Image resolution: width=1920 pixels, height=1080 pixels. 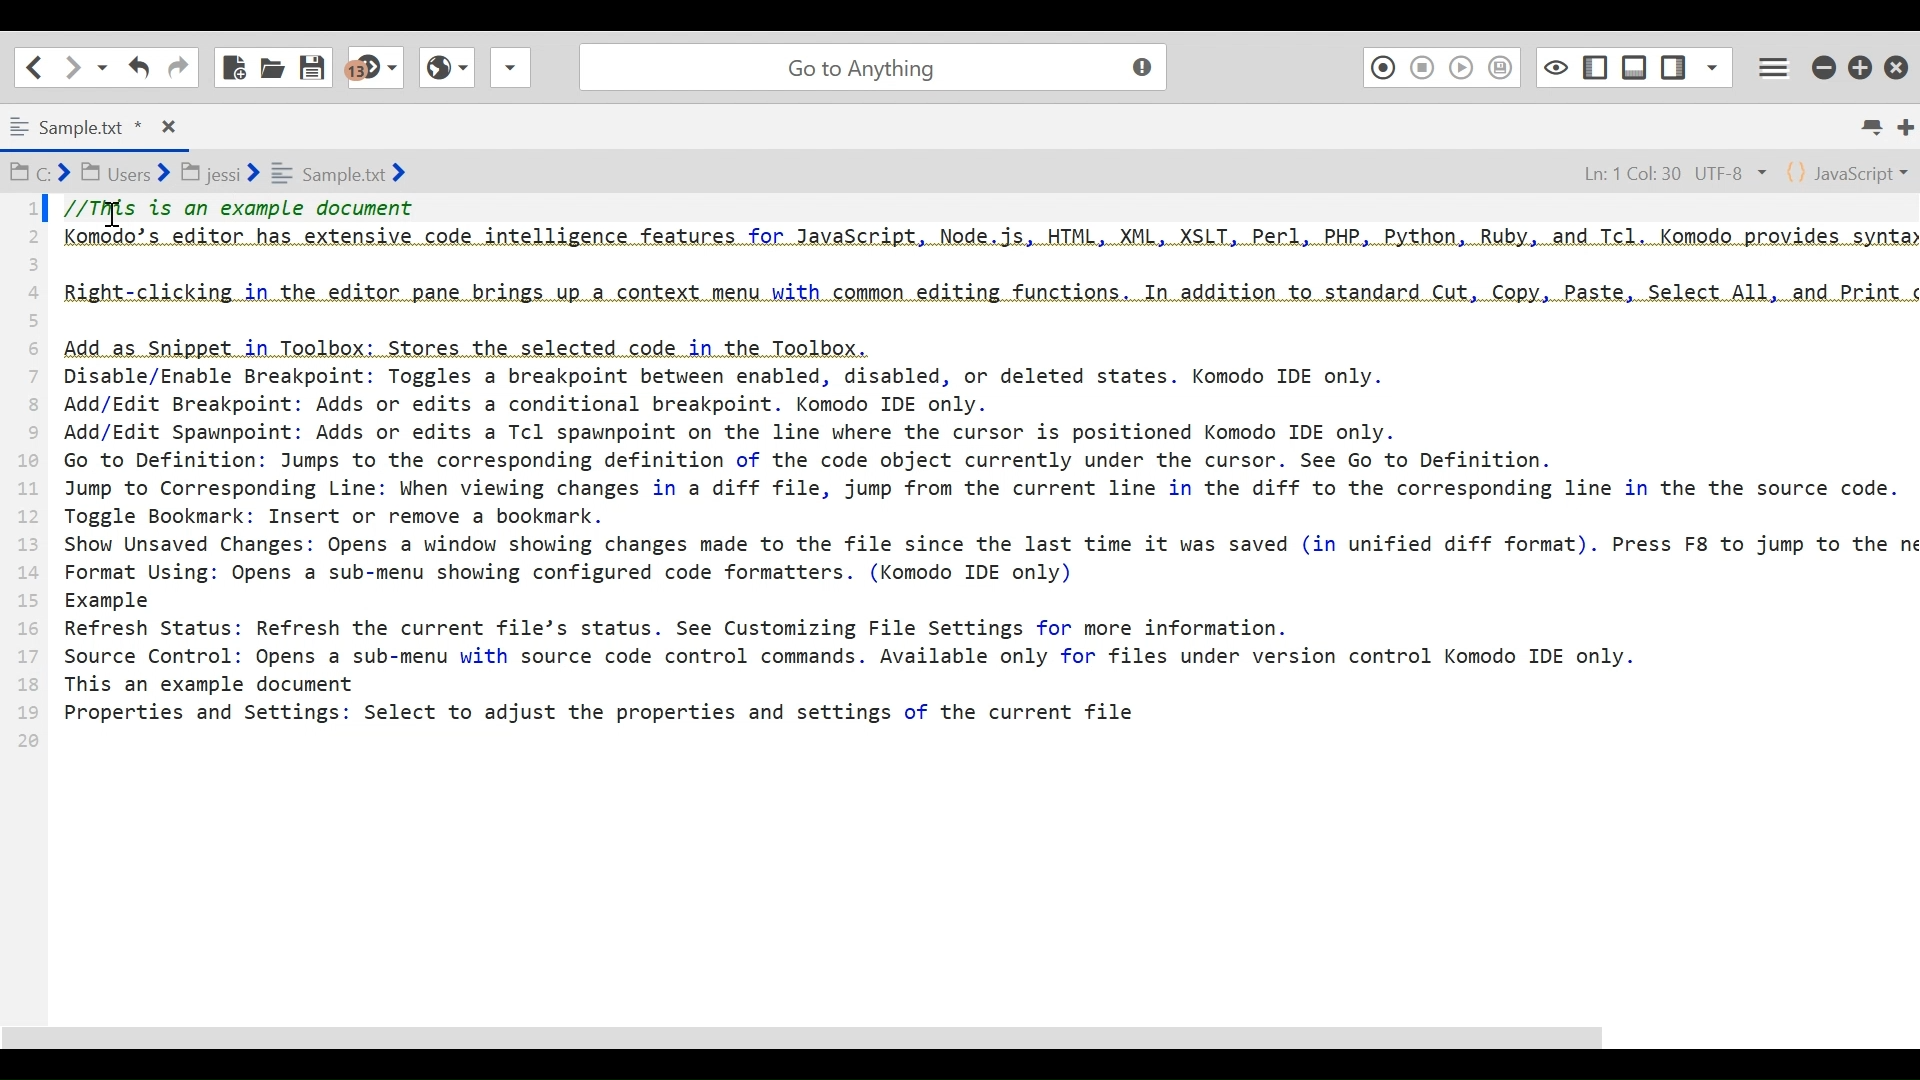 What do you see at coordinates (235, 65) in the screenshot?
I see `New File` at bounding box center [235, 65].